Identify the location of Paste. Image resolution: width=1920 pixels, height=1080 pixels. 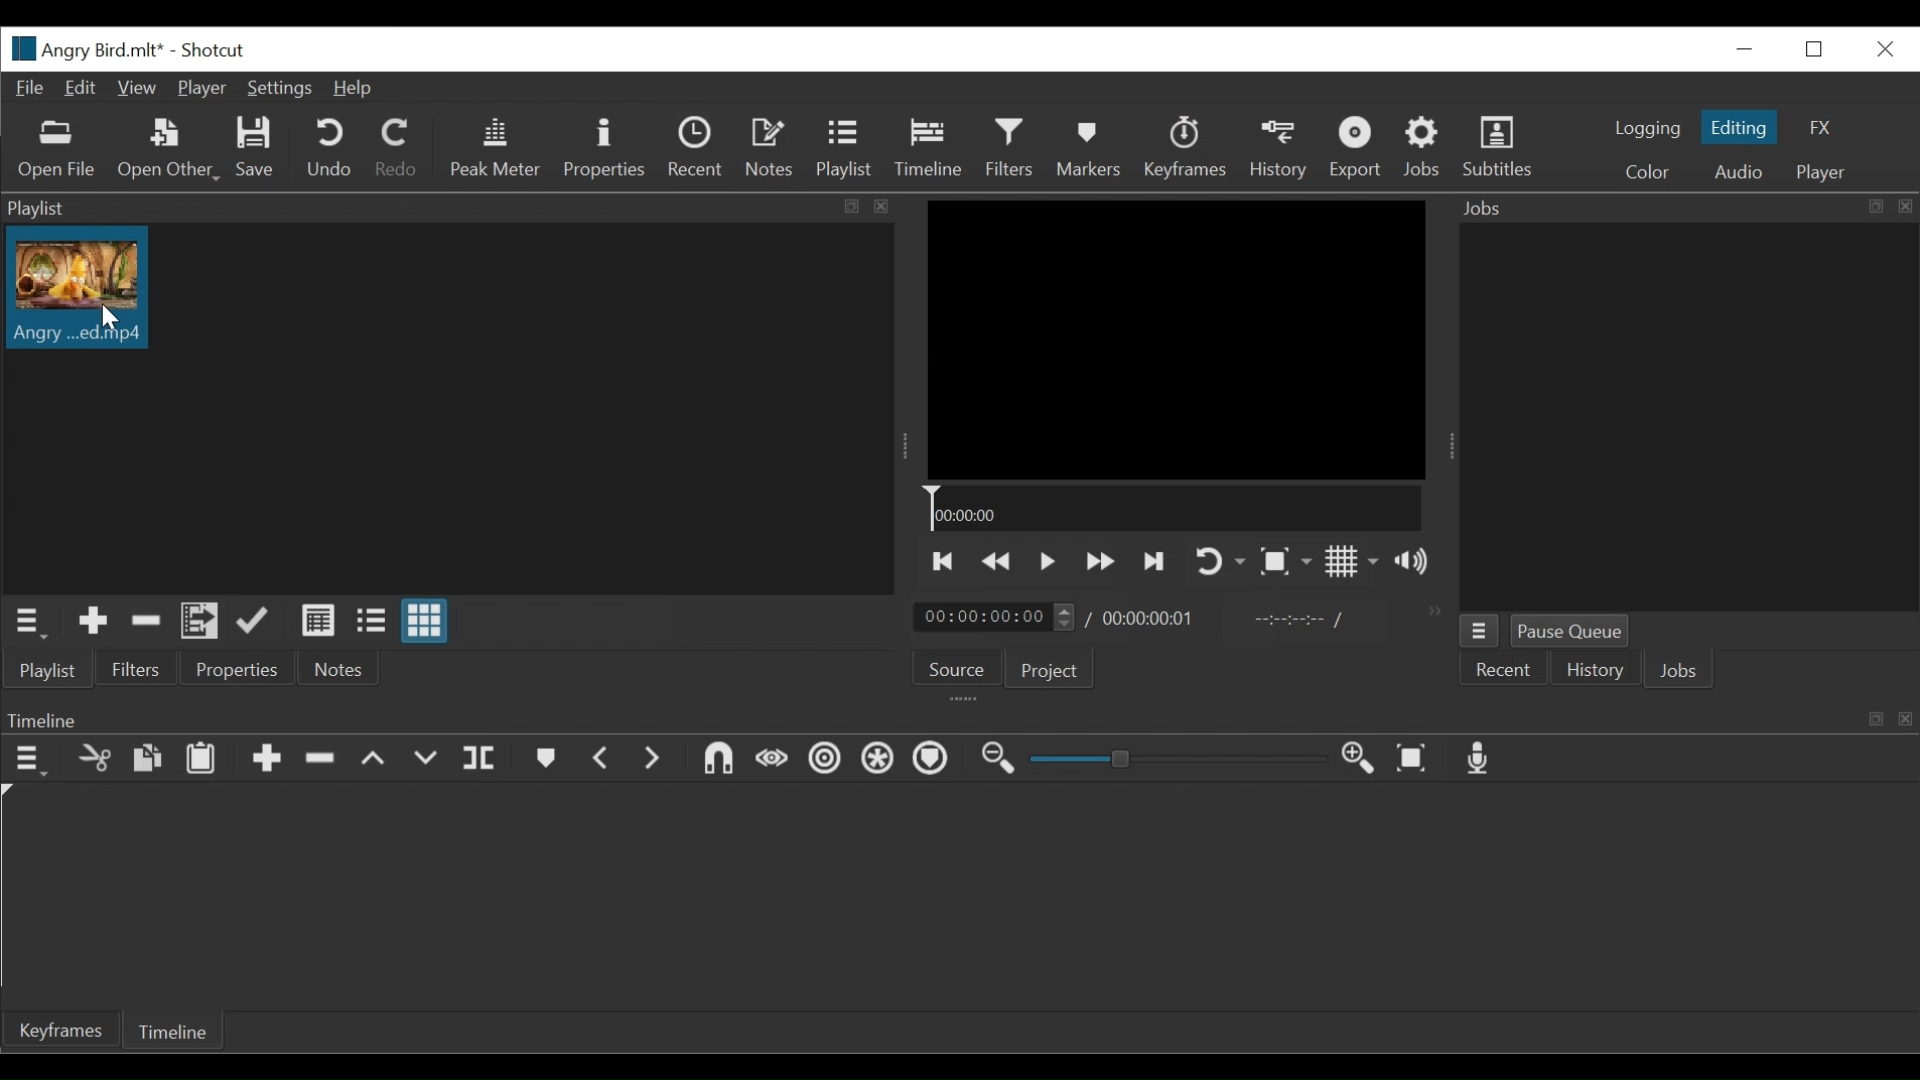
(203, 756).